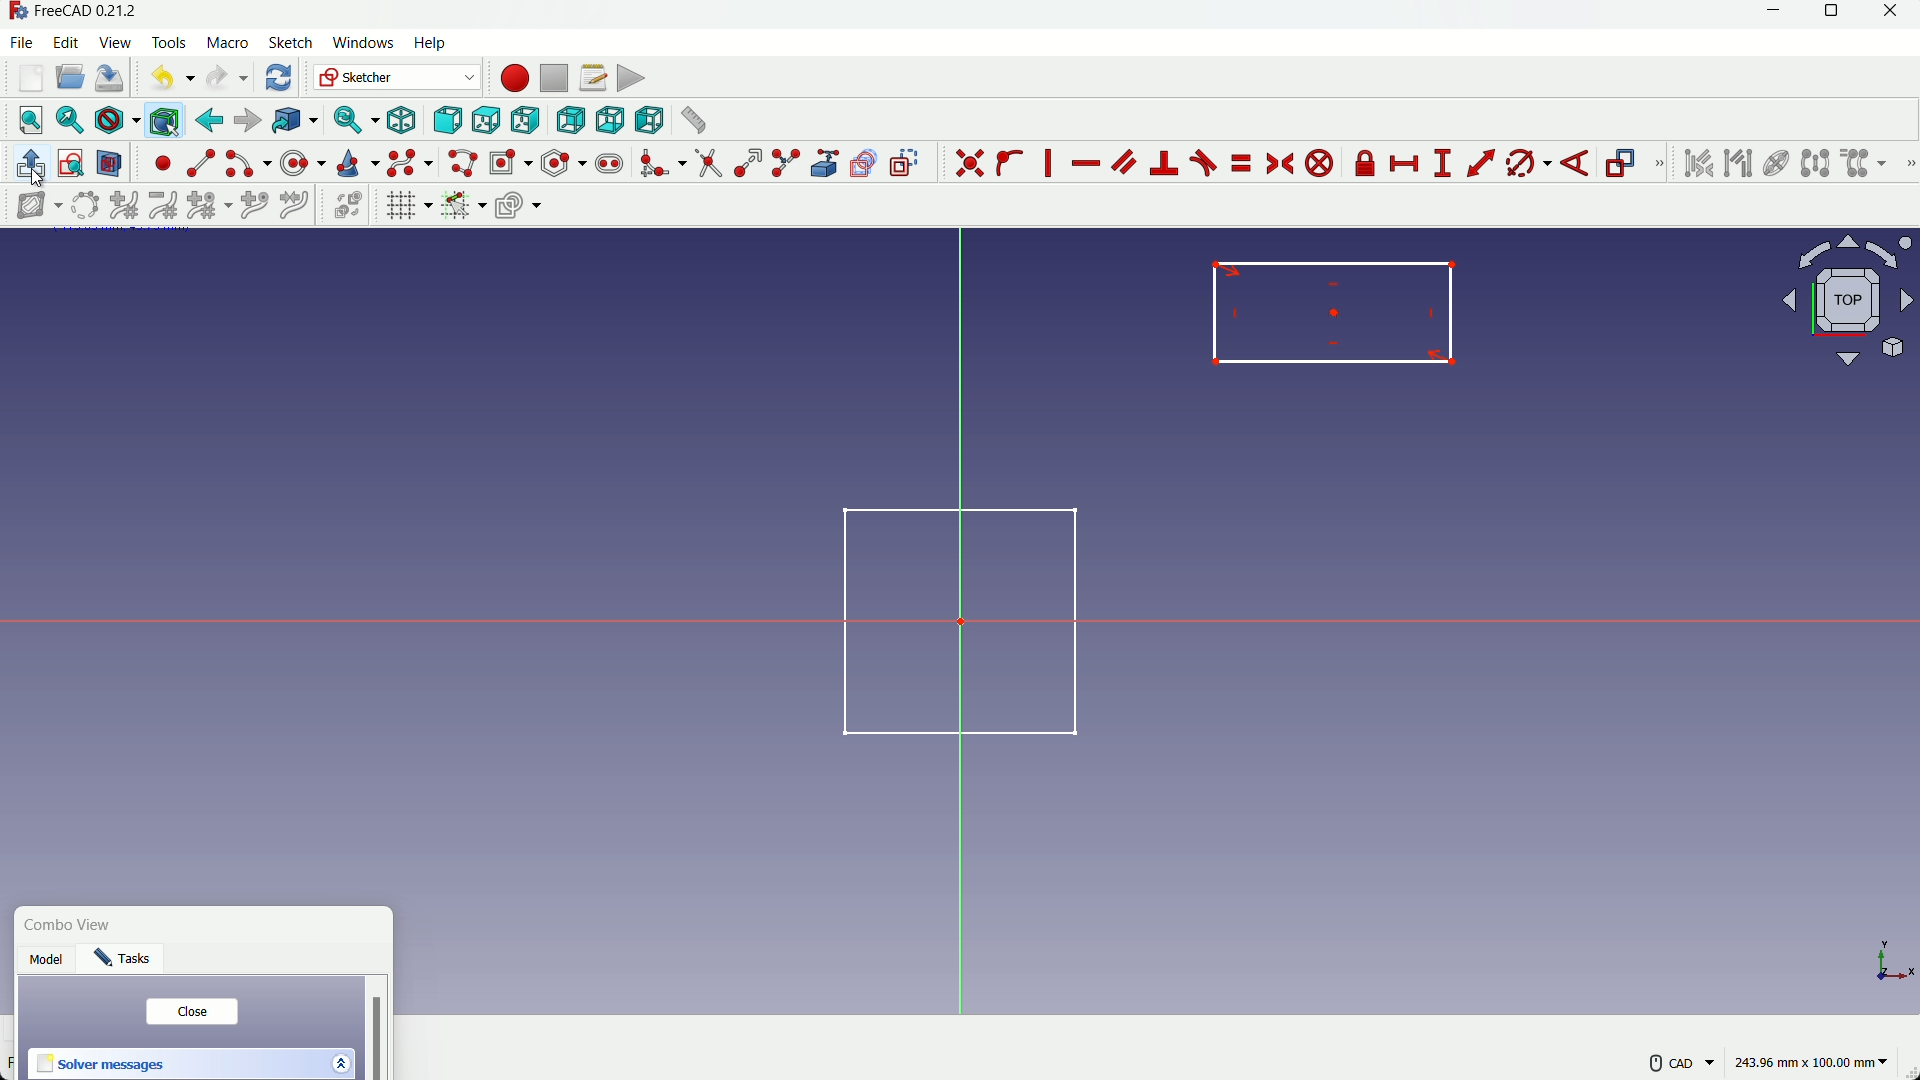 The image size is (1920, 1080). I want to click on constraint point on to object, so click(1012, 163).